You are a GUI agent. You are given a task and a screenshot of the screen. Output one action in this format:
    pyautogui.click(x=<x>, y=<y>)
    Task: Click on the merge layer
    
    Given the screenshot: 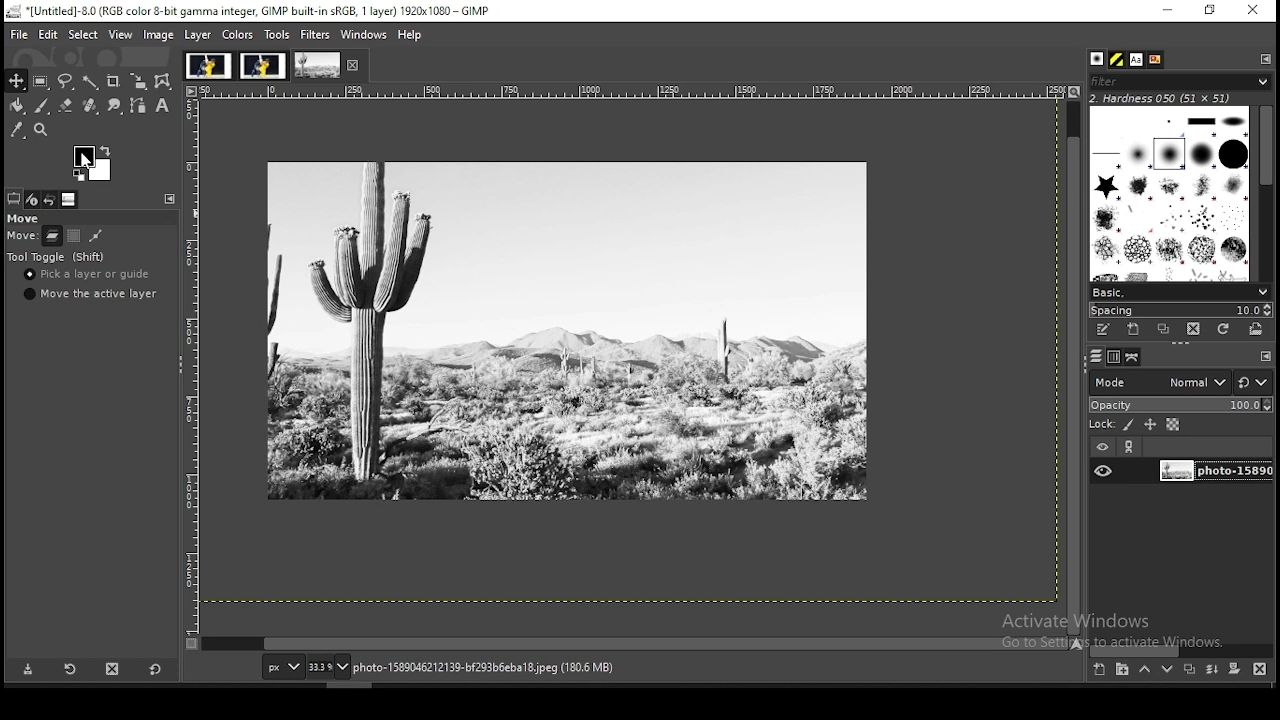 What is the action you would take?
    pyautogui.click(x=1214, y=669)
    